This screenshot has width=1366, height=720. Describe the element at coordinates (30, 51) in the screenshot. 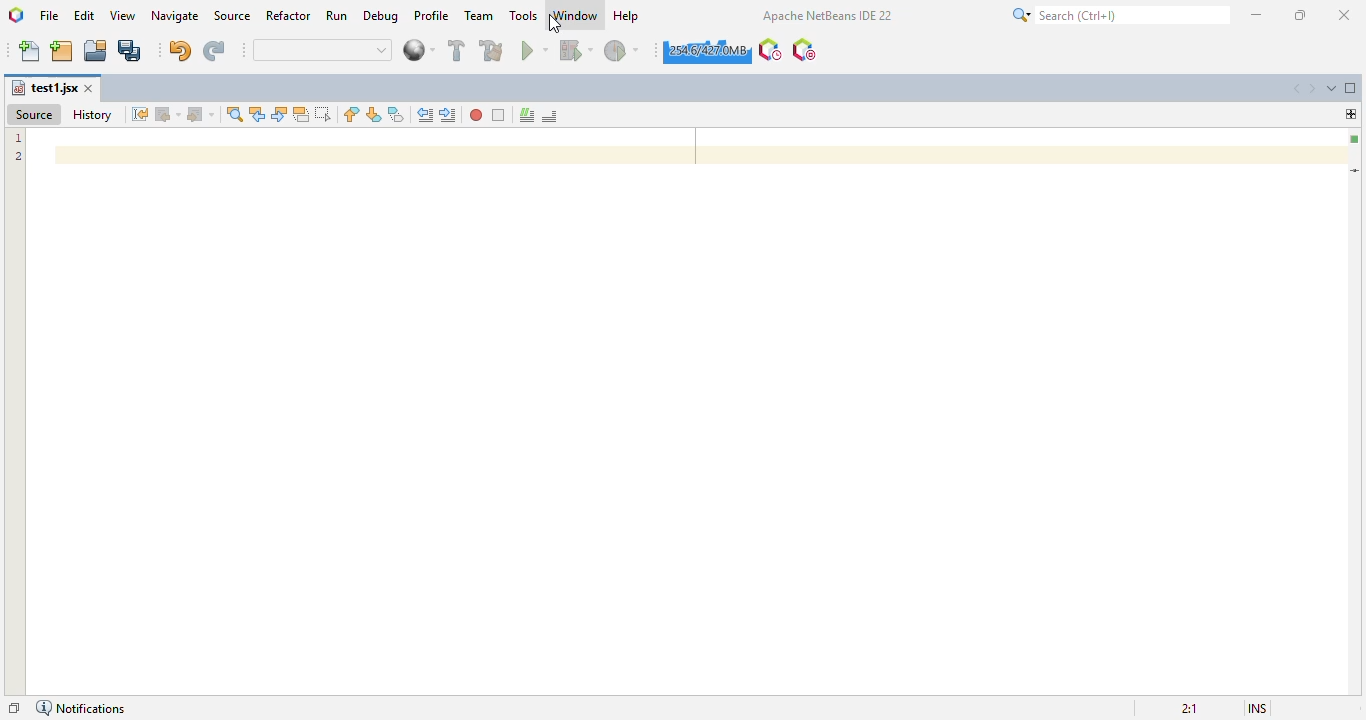

I see `new file` at that location.